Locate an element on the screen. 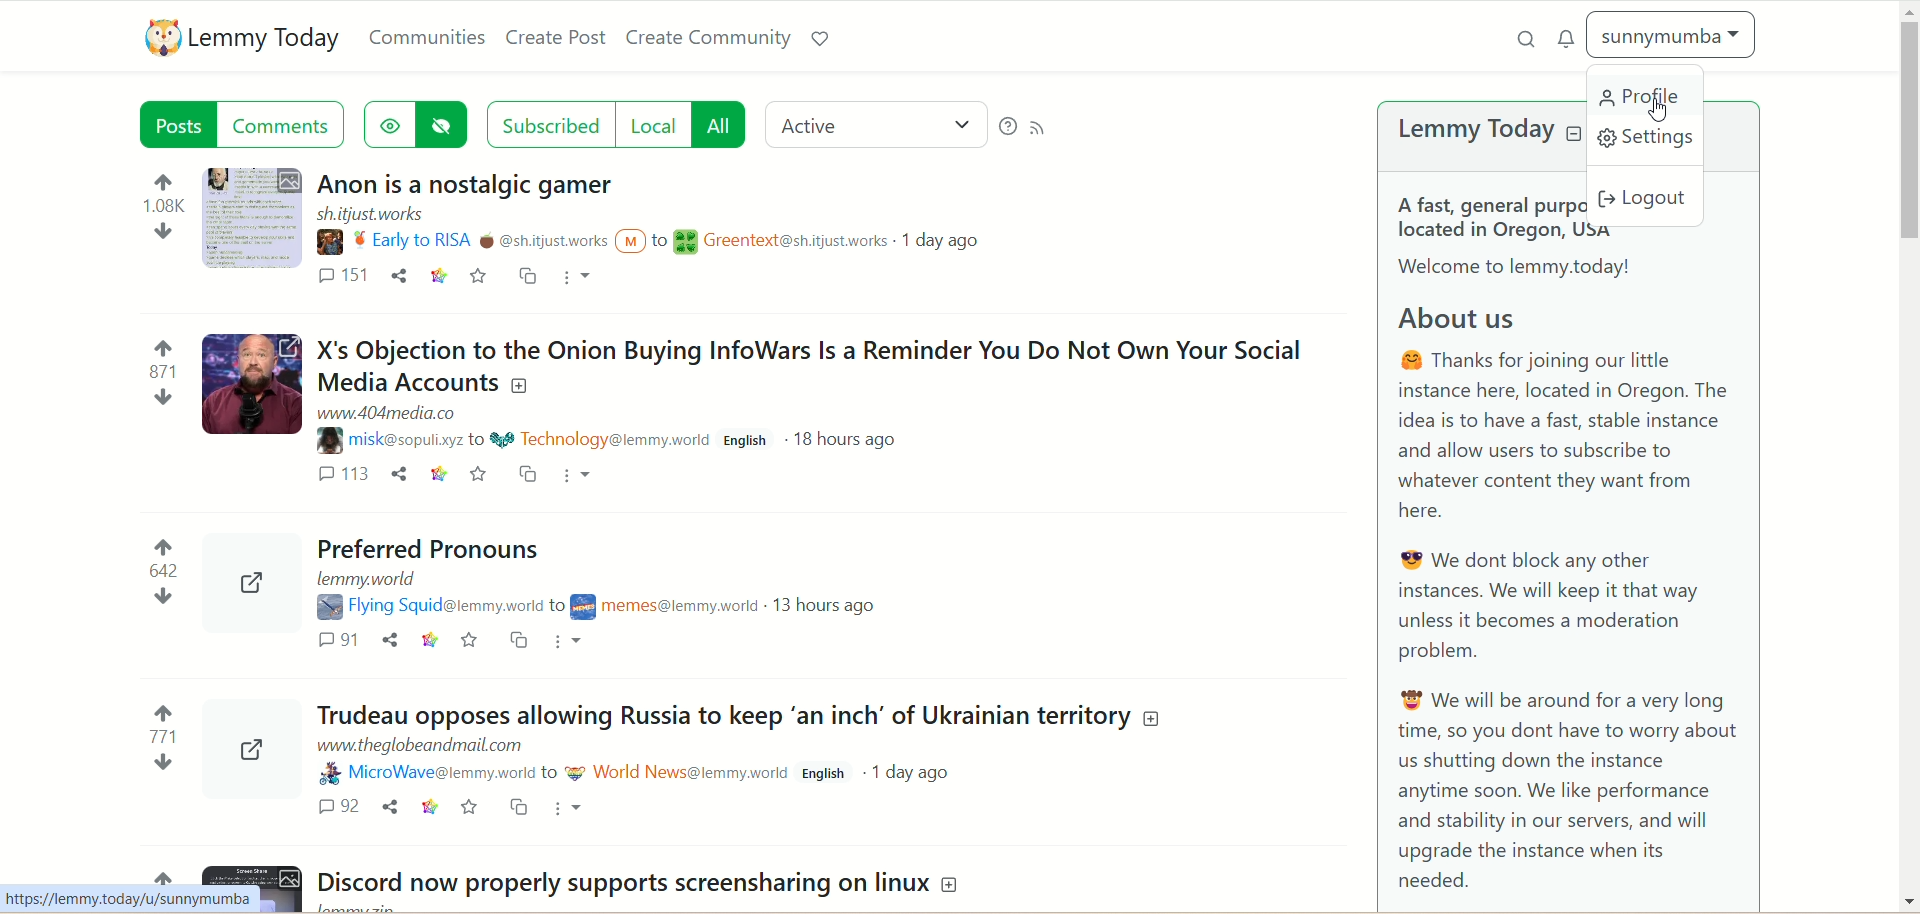 The height and width of the screenshot is (914, 1920). share is located at coordinates (399, 276).